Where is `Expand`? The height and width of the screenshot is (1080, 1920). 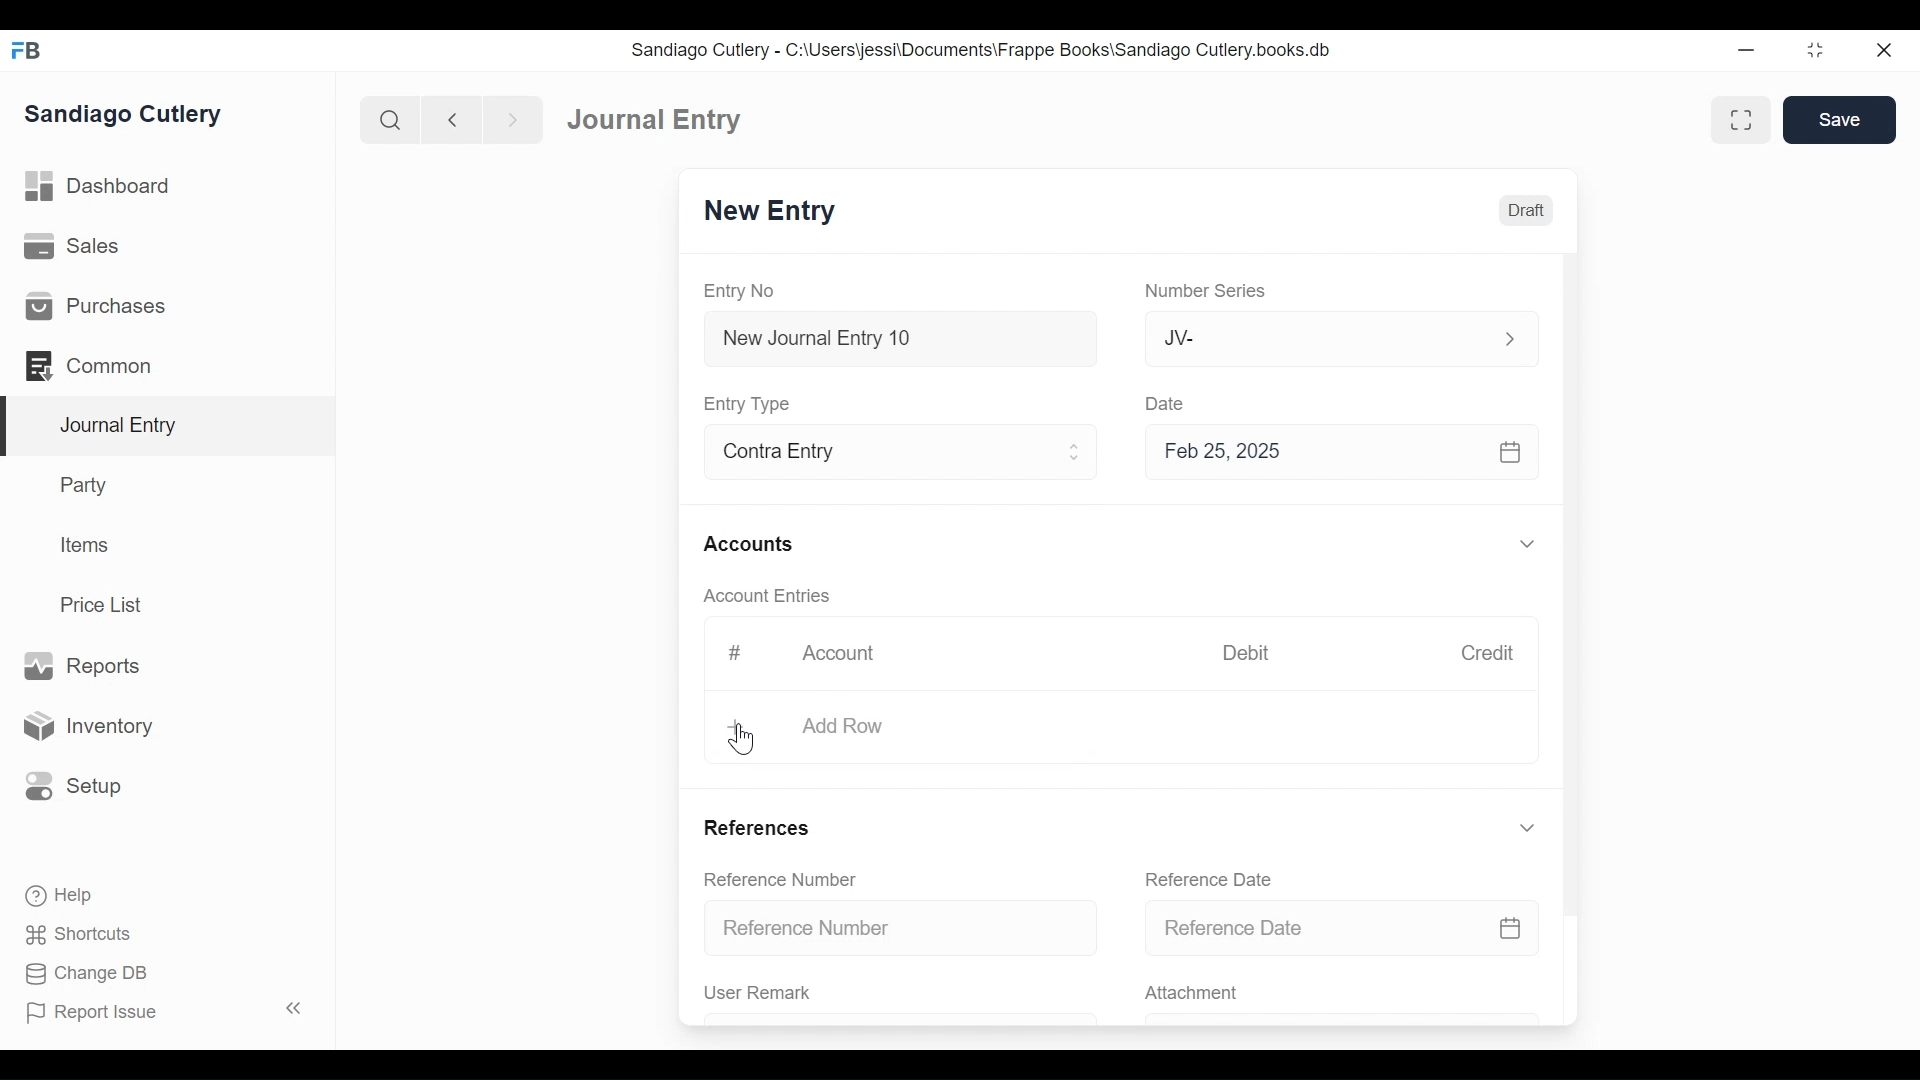 Expand is located at coordinates (1509, 337).